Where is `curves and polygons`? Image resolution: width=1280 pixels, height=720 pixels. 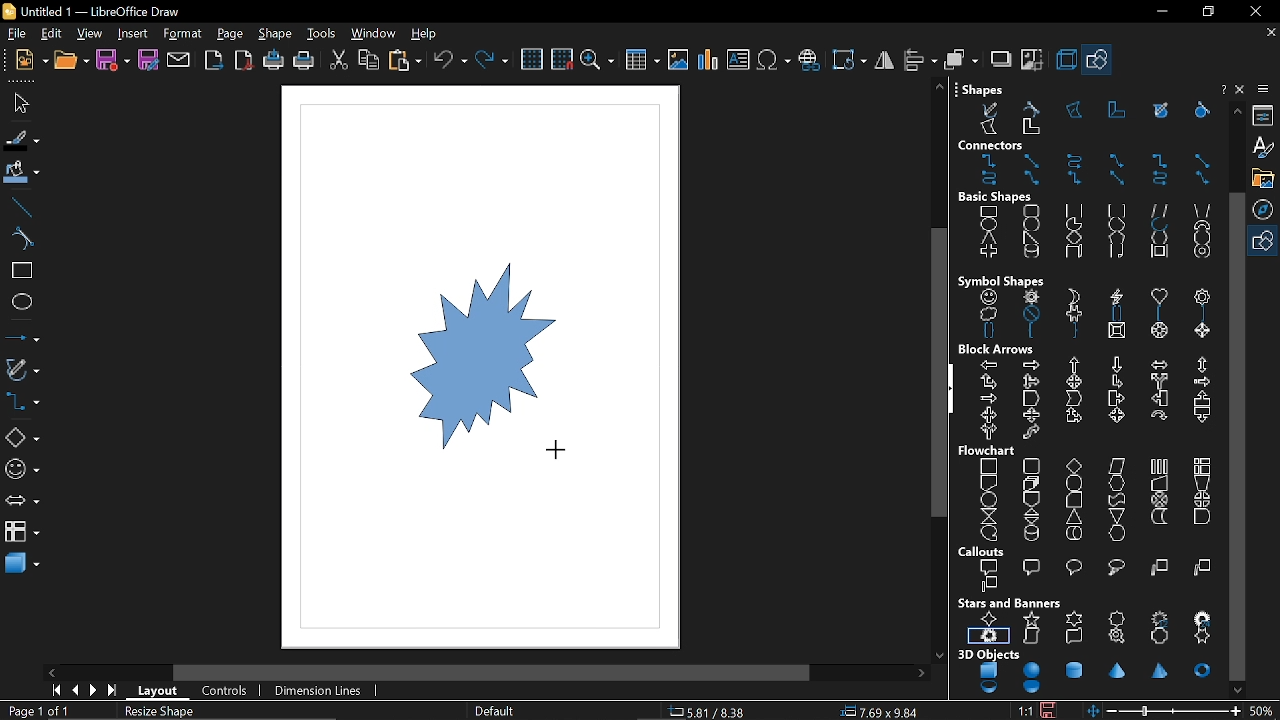
curves and polygons is located at coordinates (21, 371).